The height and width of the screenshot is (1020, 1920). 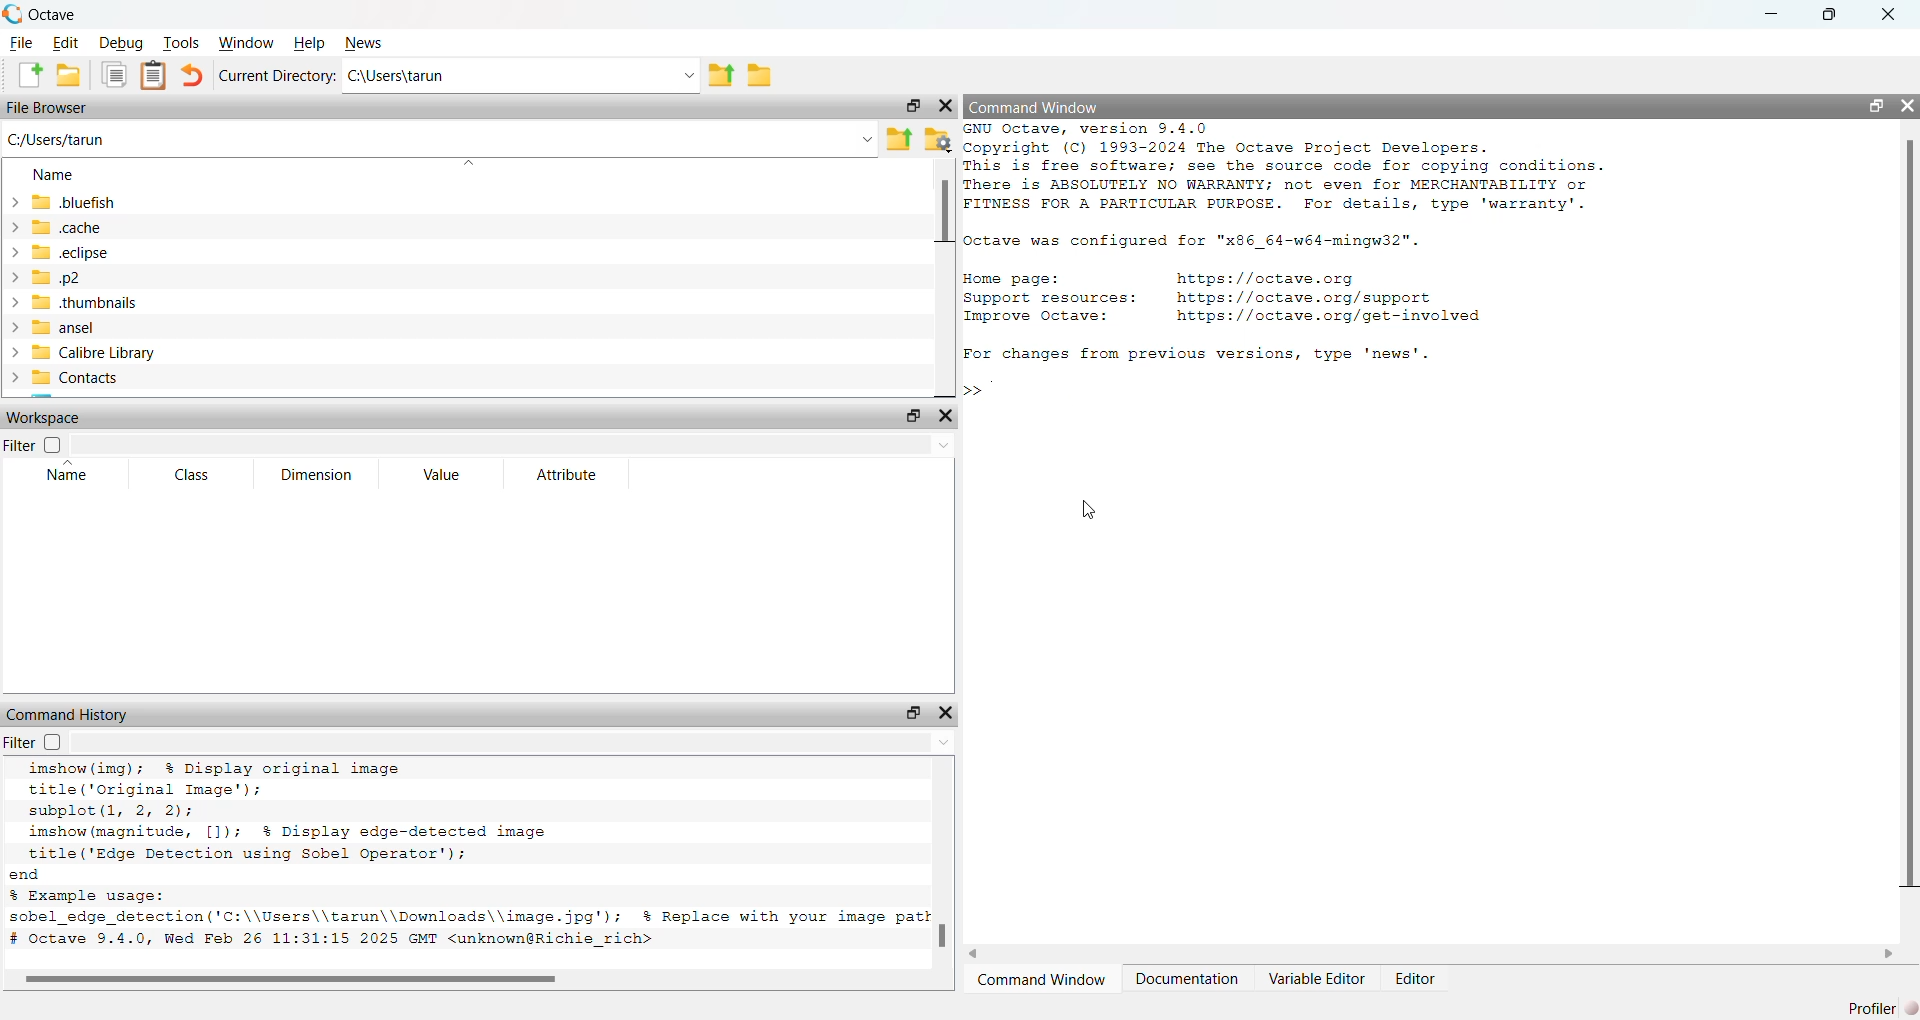 I want to click on Tools, so click(x=181, y=43).